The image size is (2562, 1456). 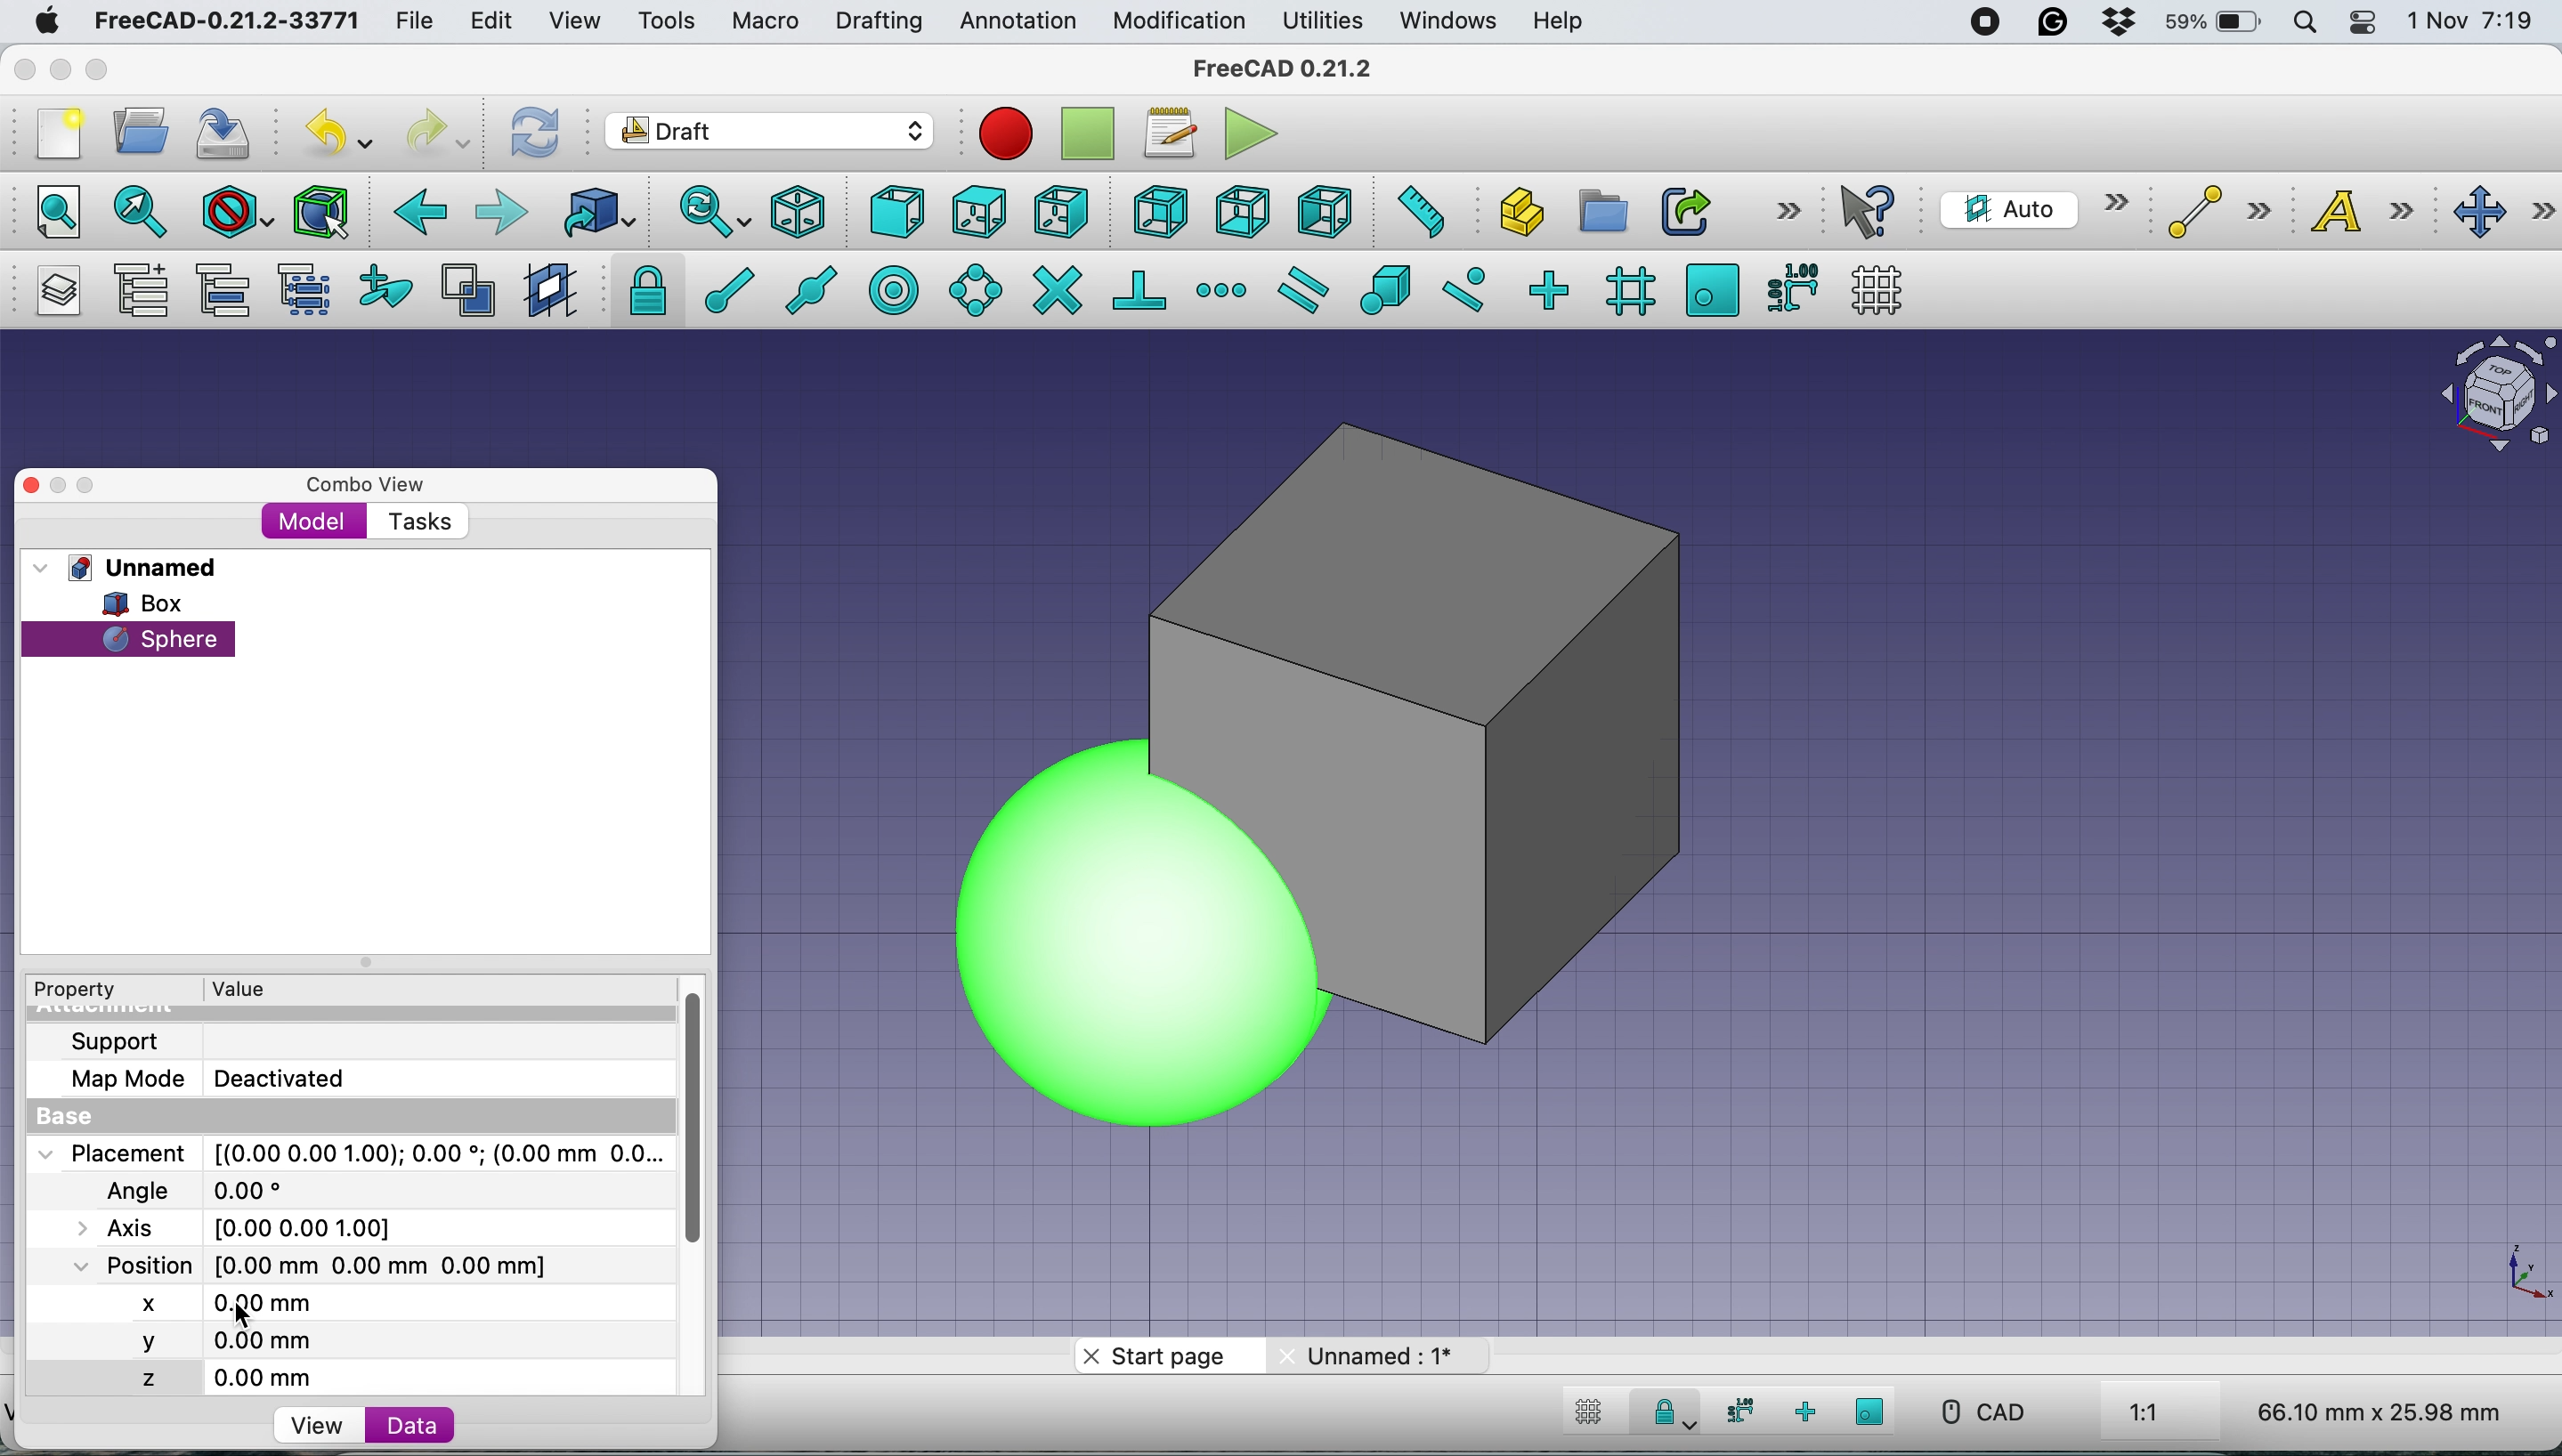 What do you see at coordinates (133, 567) in the screenshot?
I see `unnamed` at bounding box center [133, 567].